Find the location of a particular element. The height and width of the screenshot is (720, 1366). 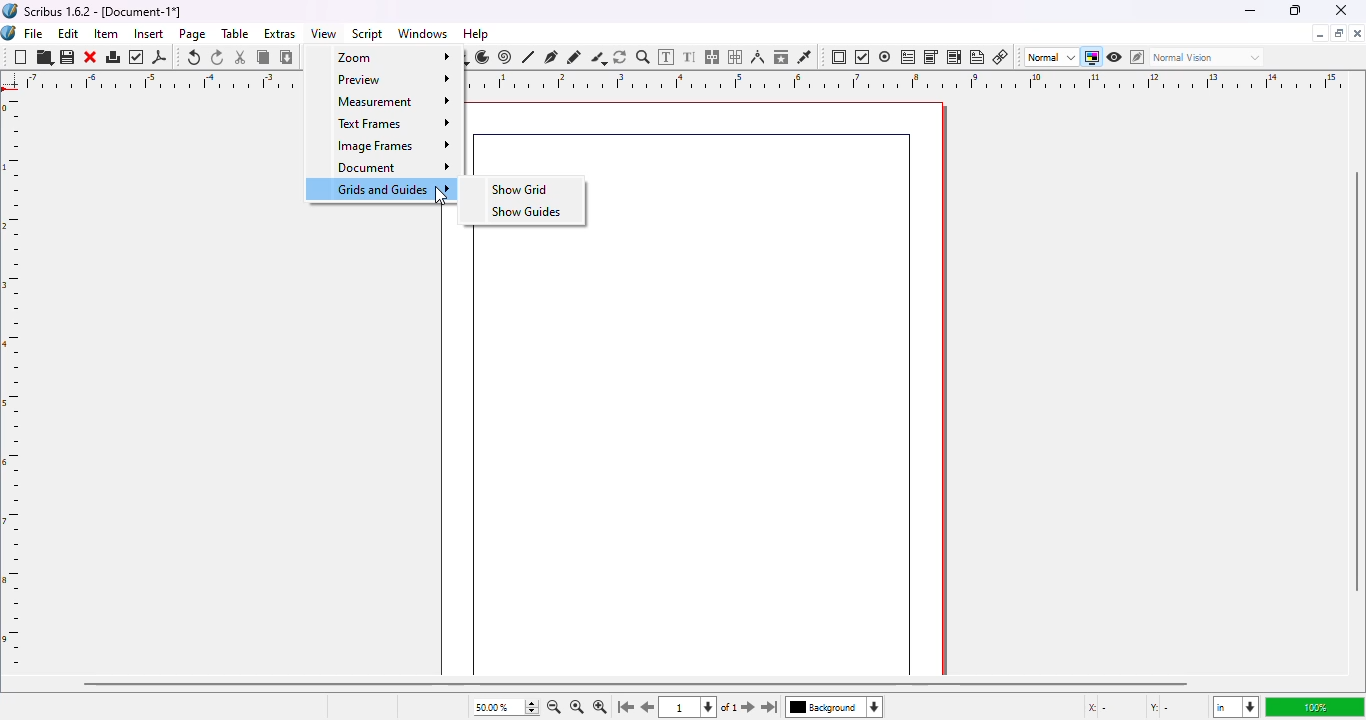

Scribus 1.6.2 - [Document-1*] is located at coordinates (104, 11).